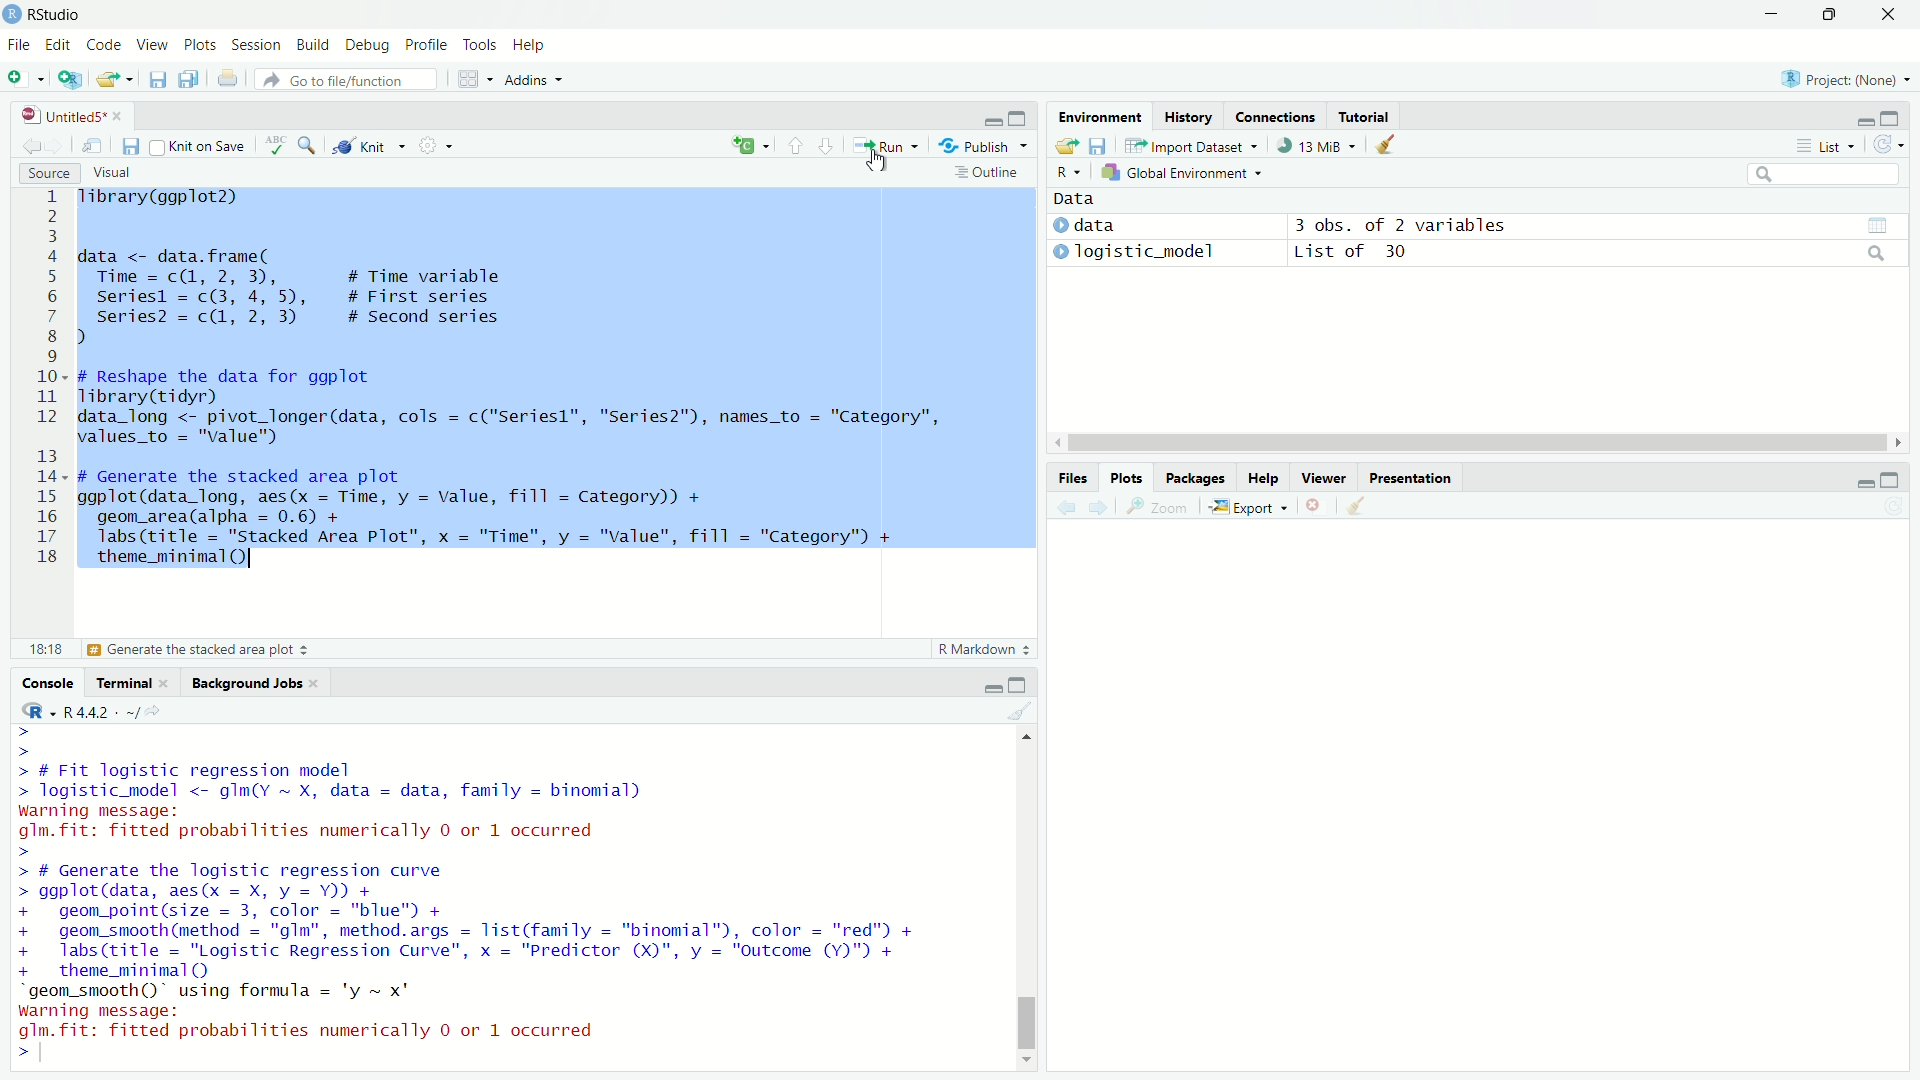  Describe the element at coordinates (1801, 149) in the screenshot. I see `more` at that location.